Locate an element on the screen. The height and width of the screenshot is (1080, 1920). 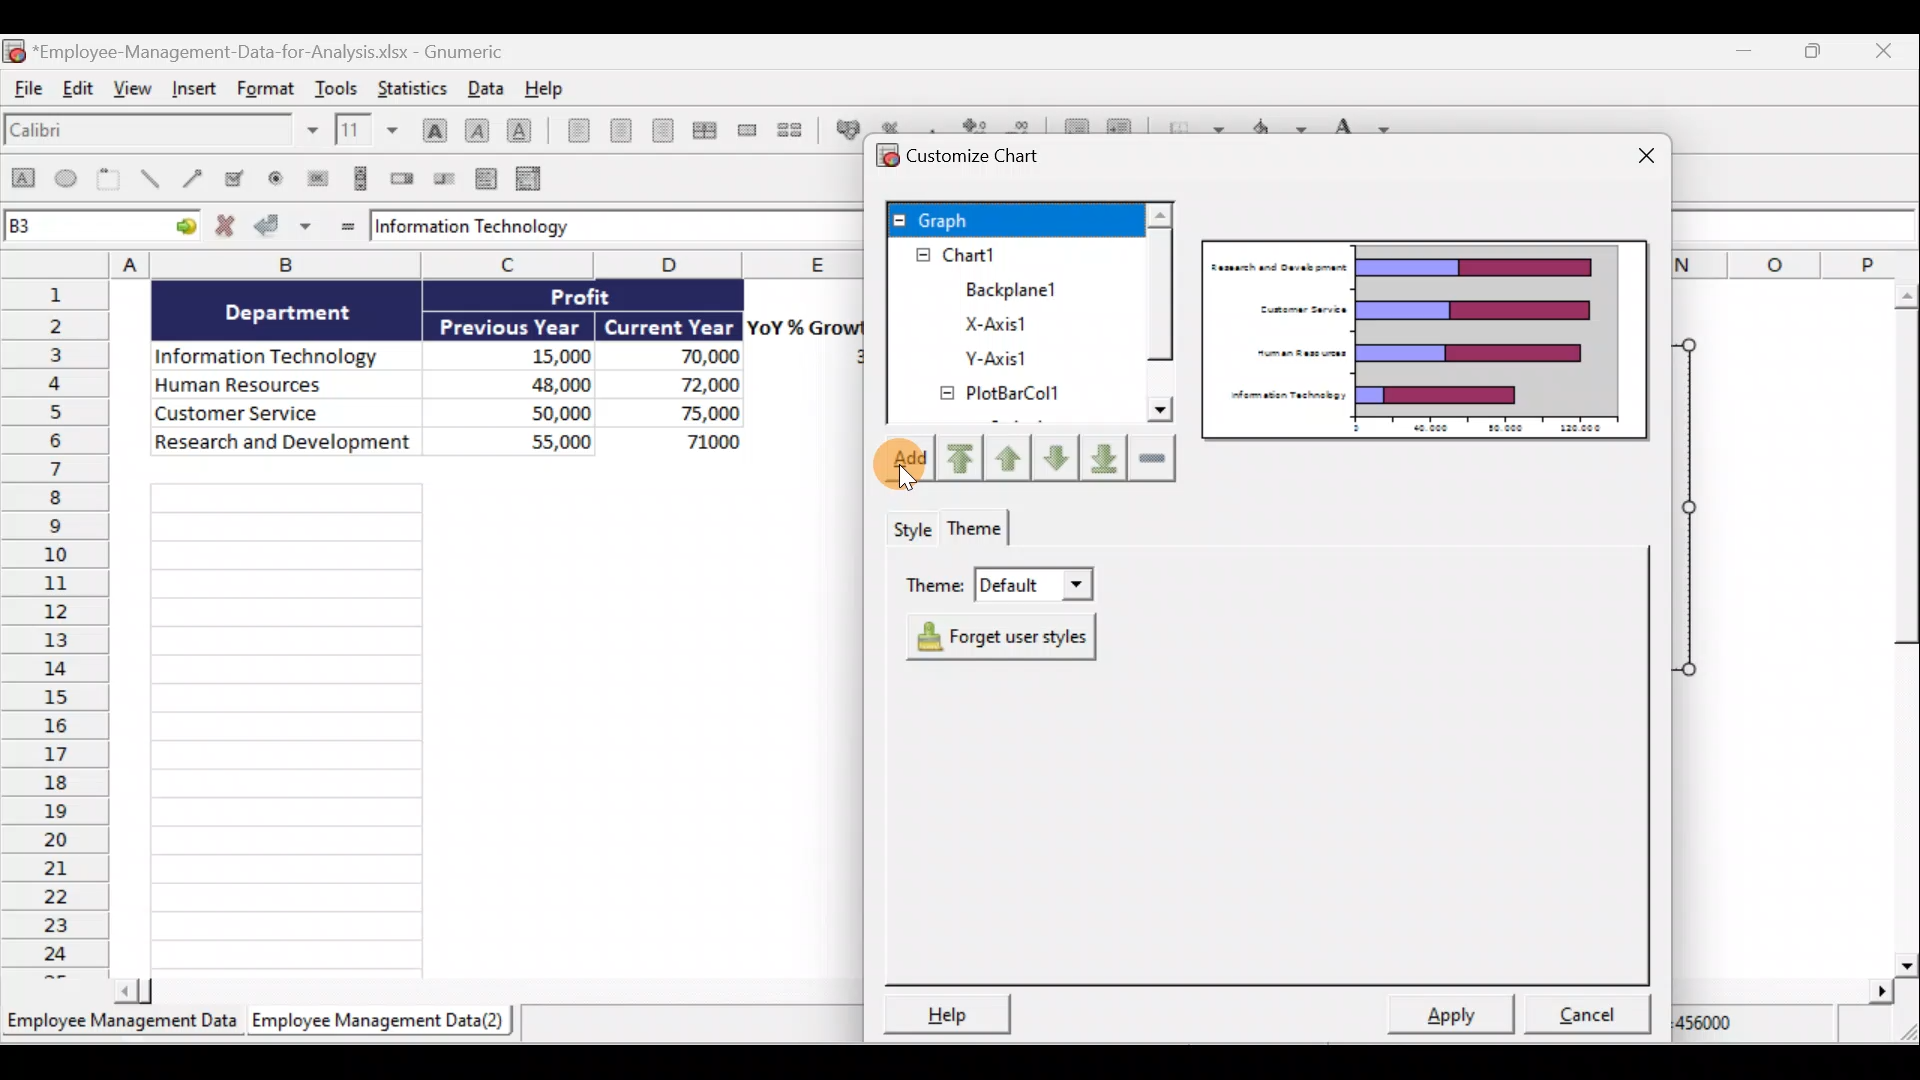
Research and Development is located at coordinates (283, 447).